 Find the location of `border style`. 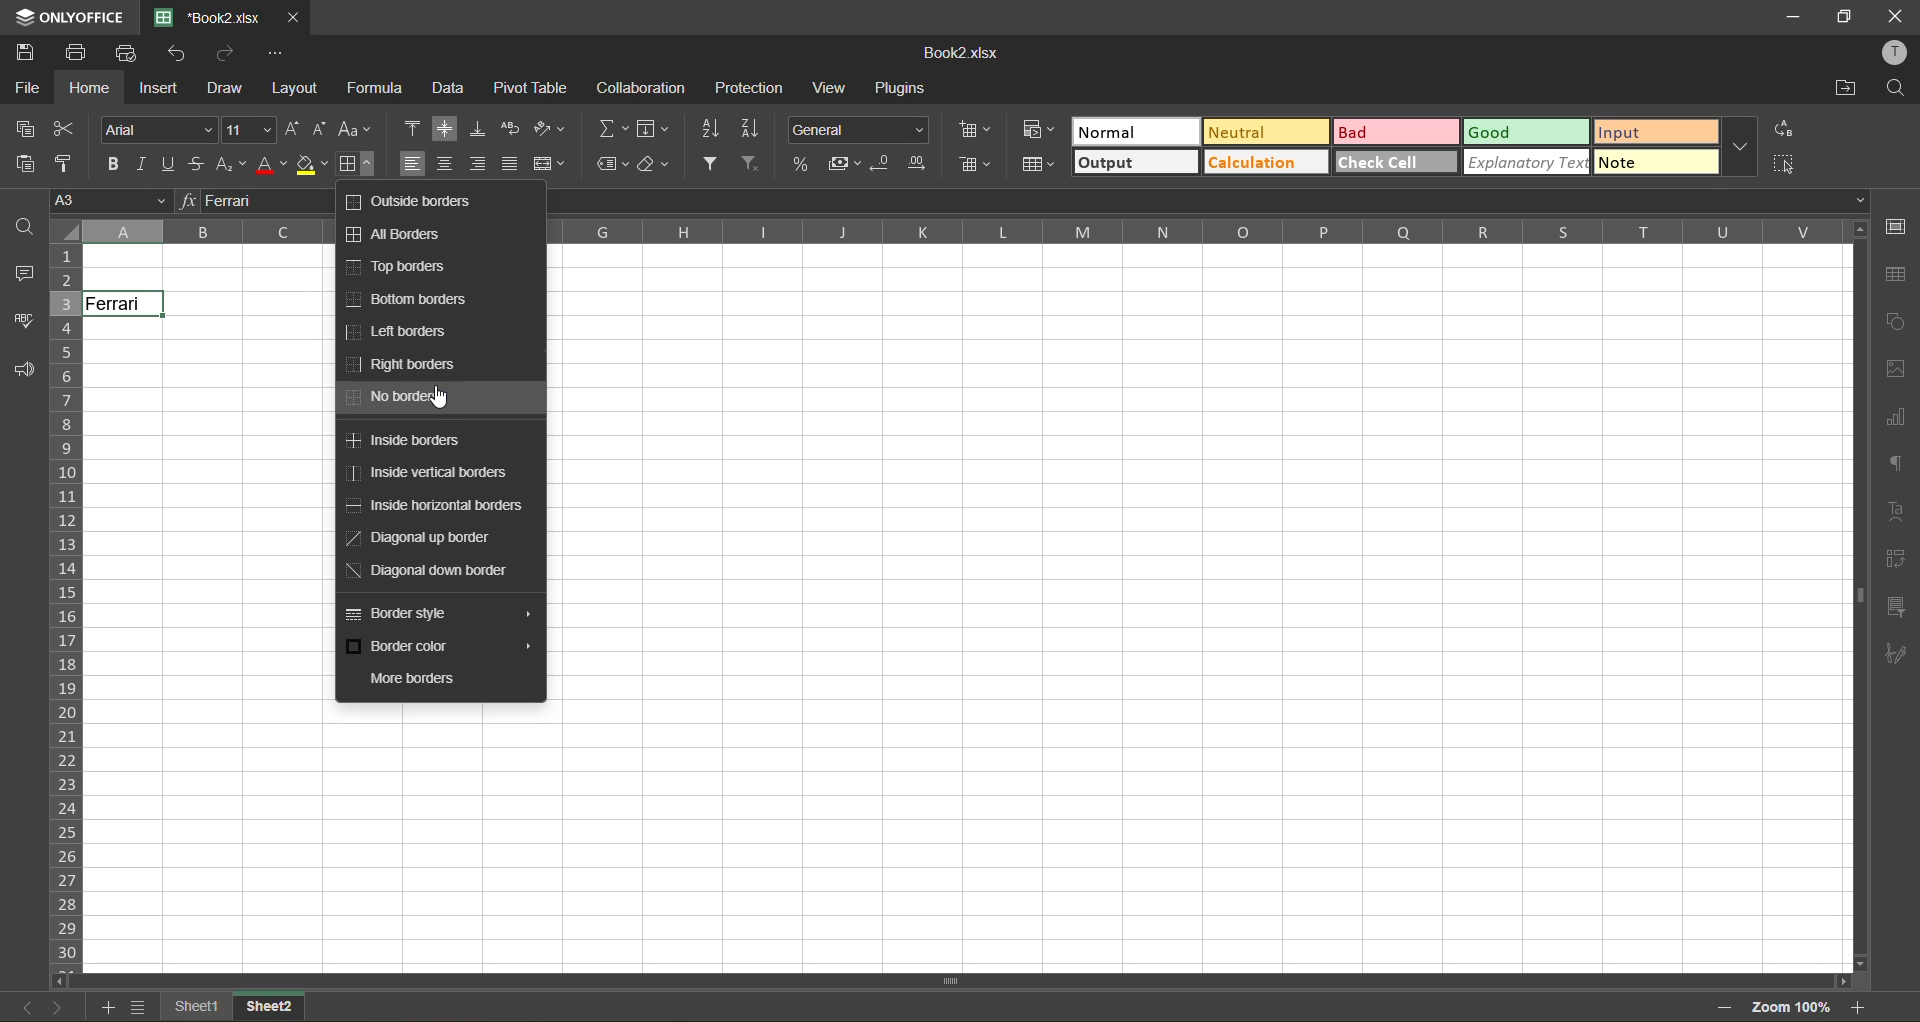

border style is located at coordinates (402, 615).